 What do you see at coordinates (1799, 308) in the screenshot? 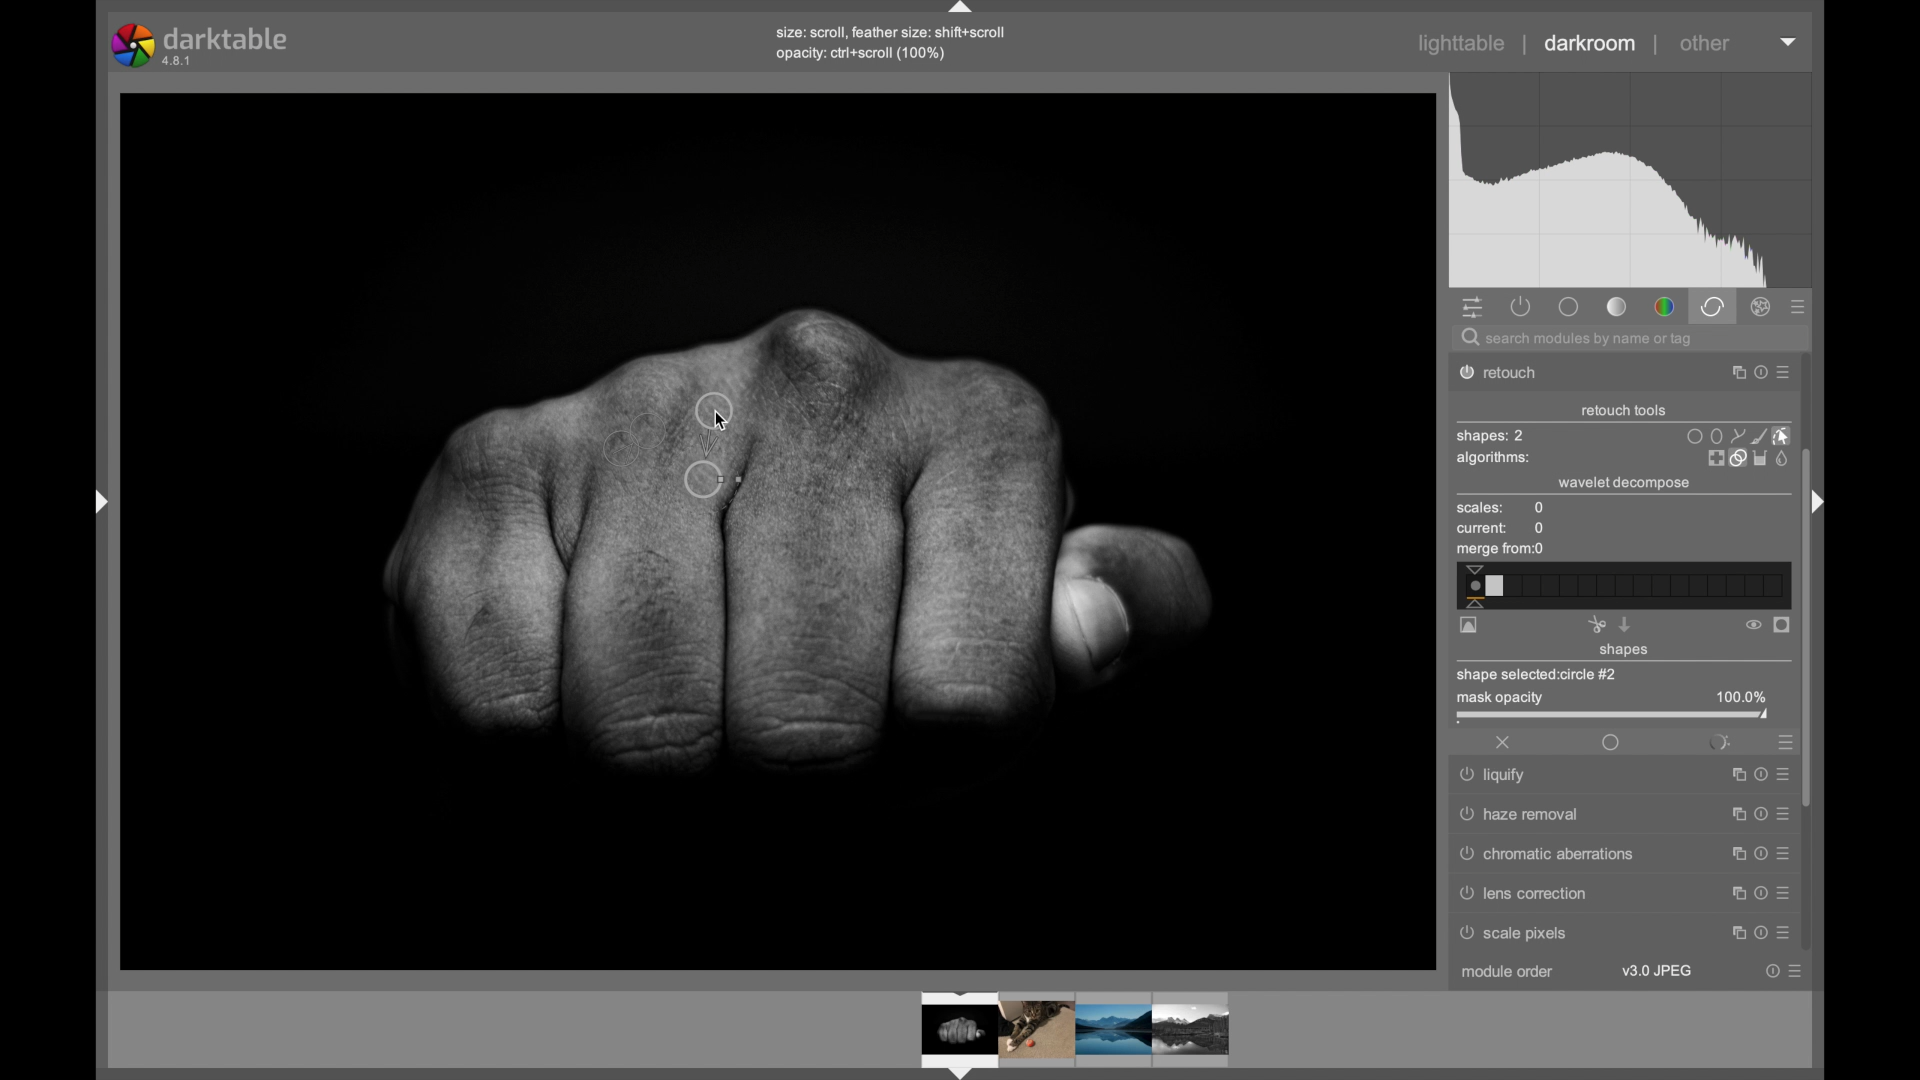
I see `presets` at bounding box center [1799, 308].